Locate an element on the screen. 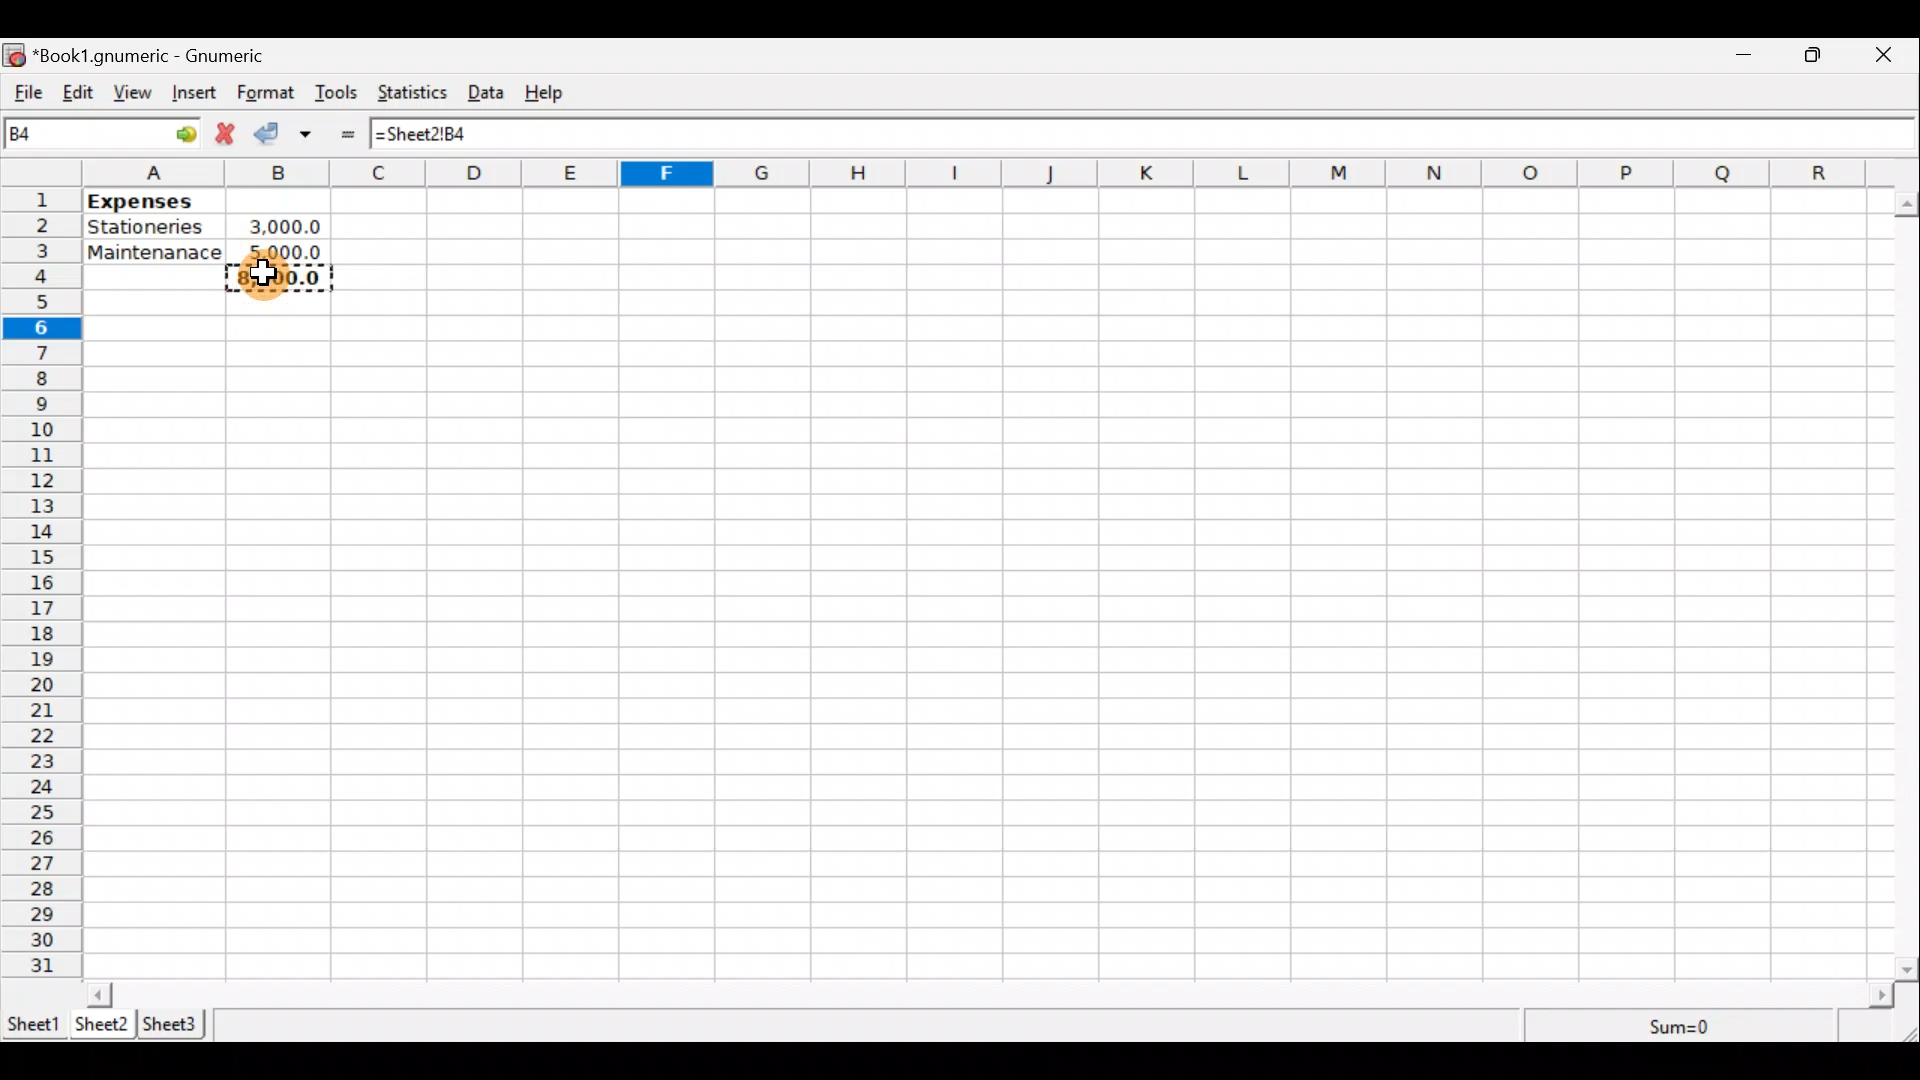 Image resolution: width=1920 pixels, height=1080 pixels. Scroll bar is located at coordinates (1908, 582).